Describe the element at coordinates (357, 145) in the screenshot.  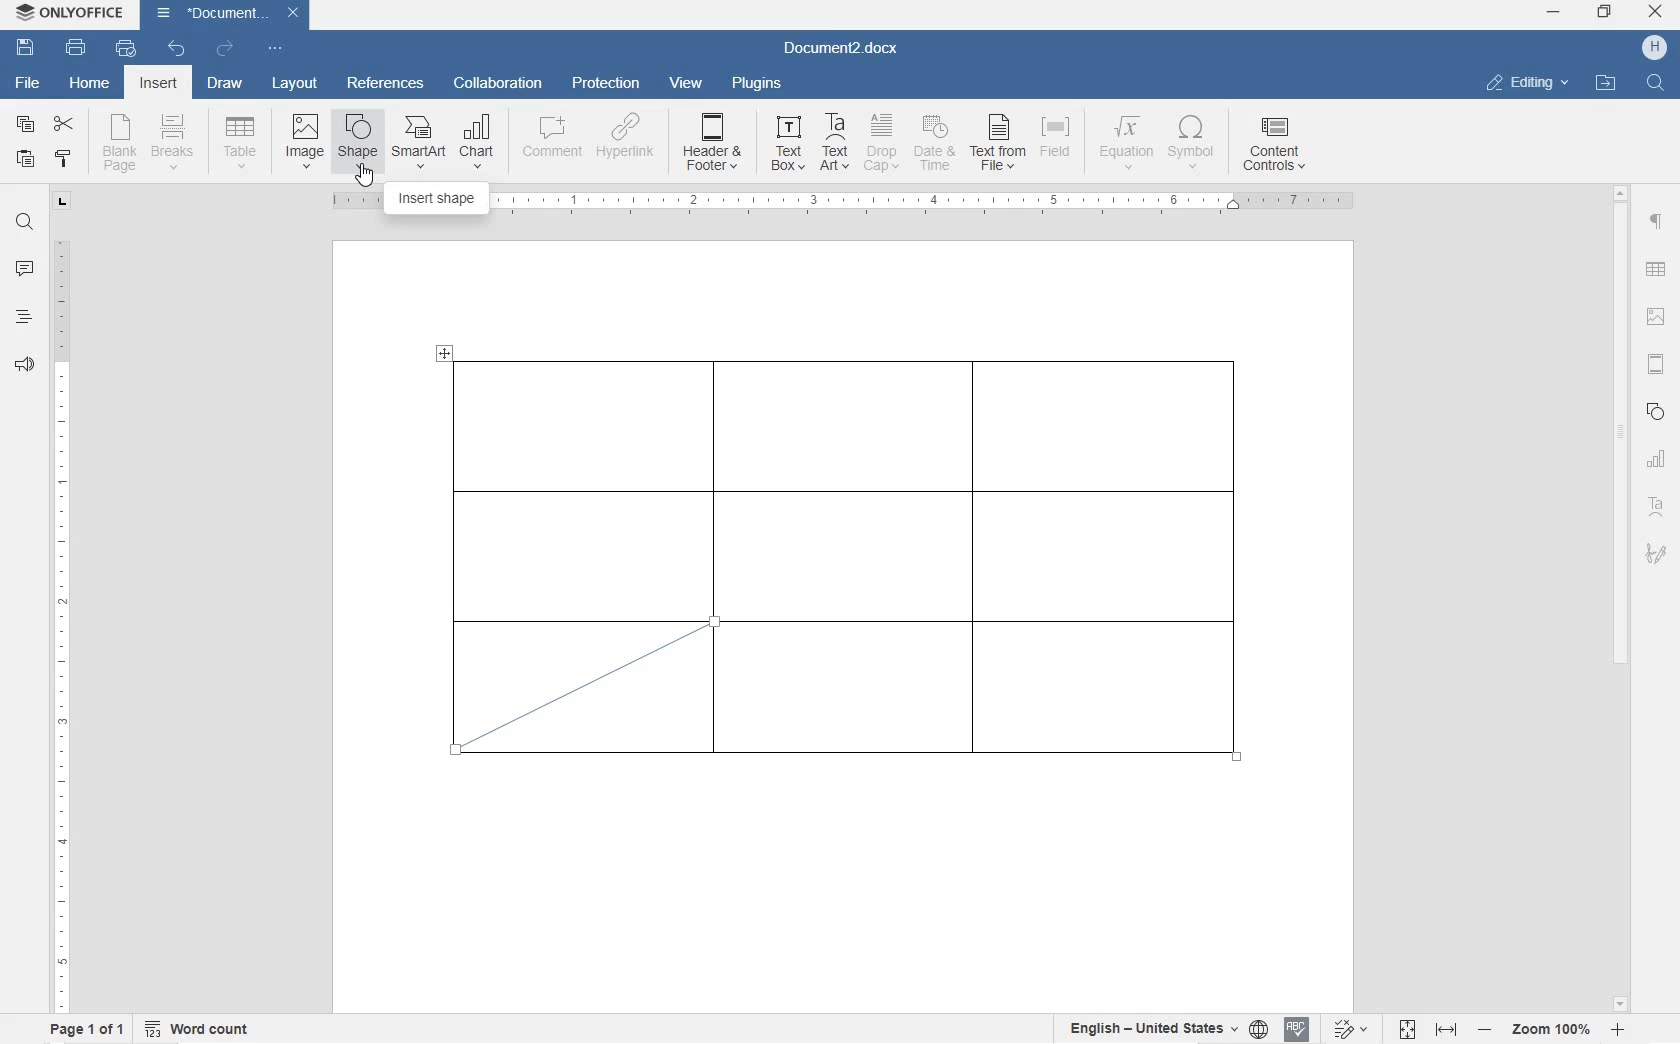
I see `INSERT SHAPE` at that location.